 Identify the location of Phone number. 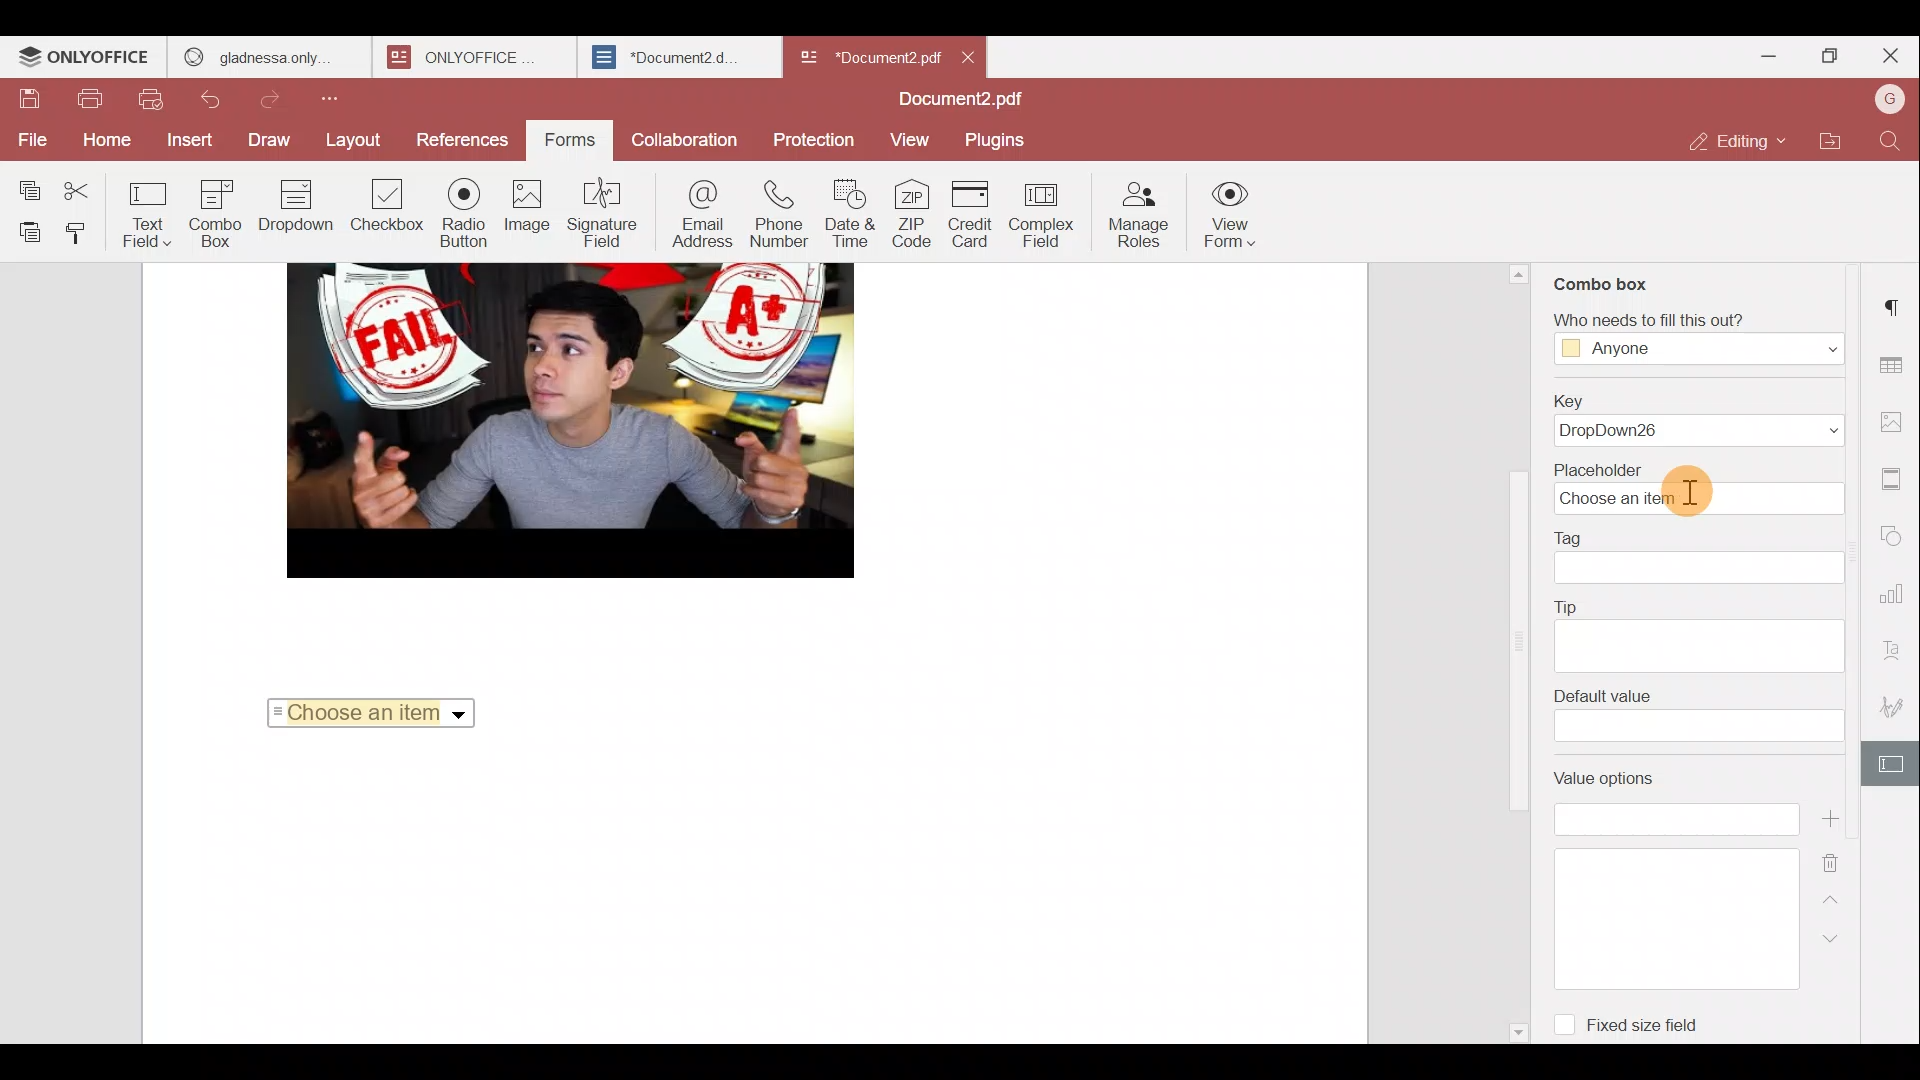
(780, 216).